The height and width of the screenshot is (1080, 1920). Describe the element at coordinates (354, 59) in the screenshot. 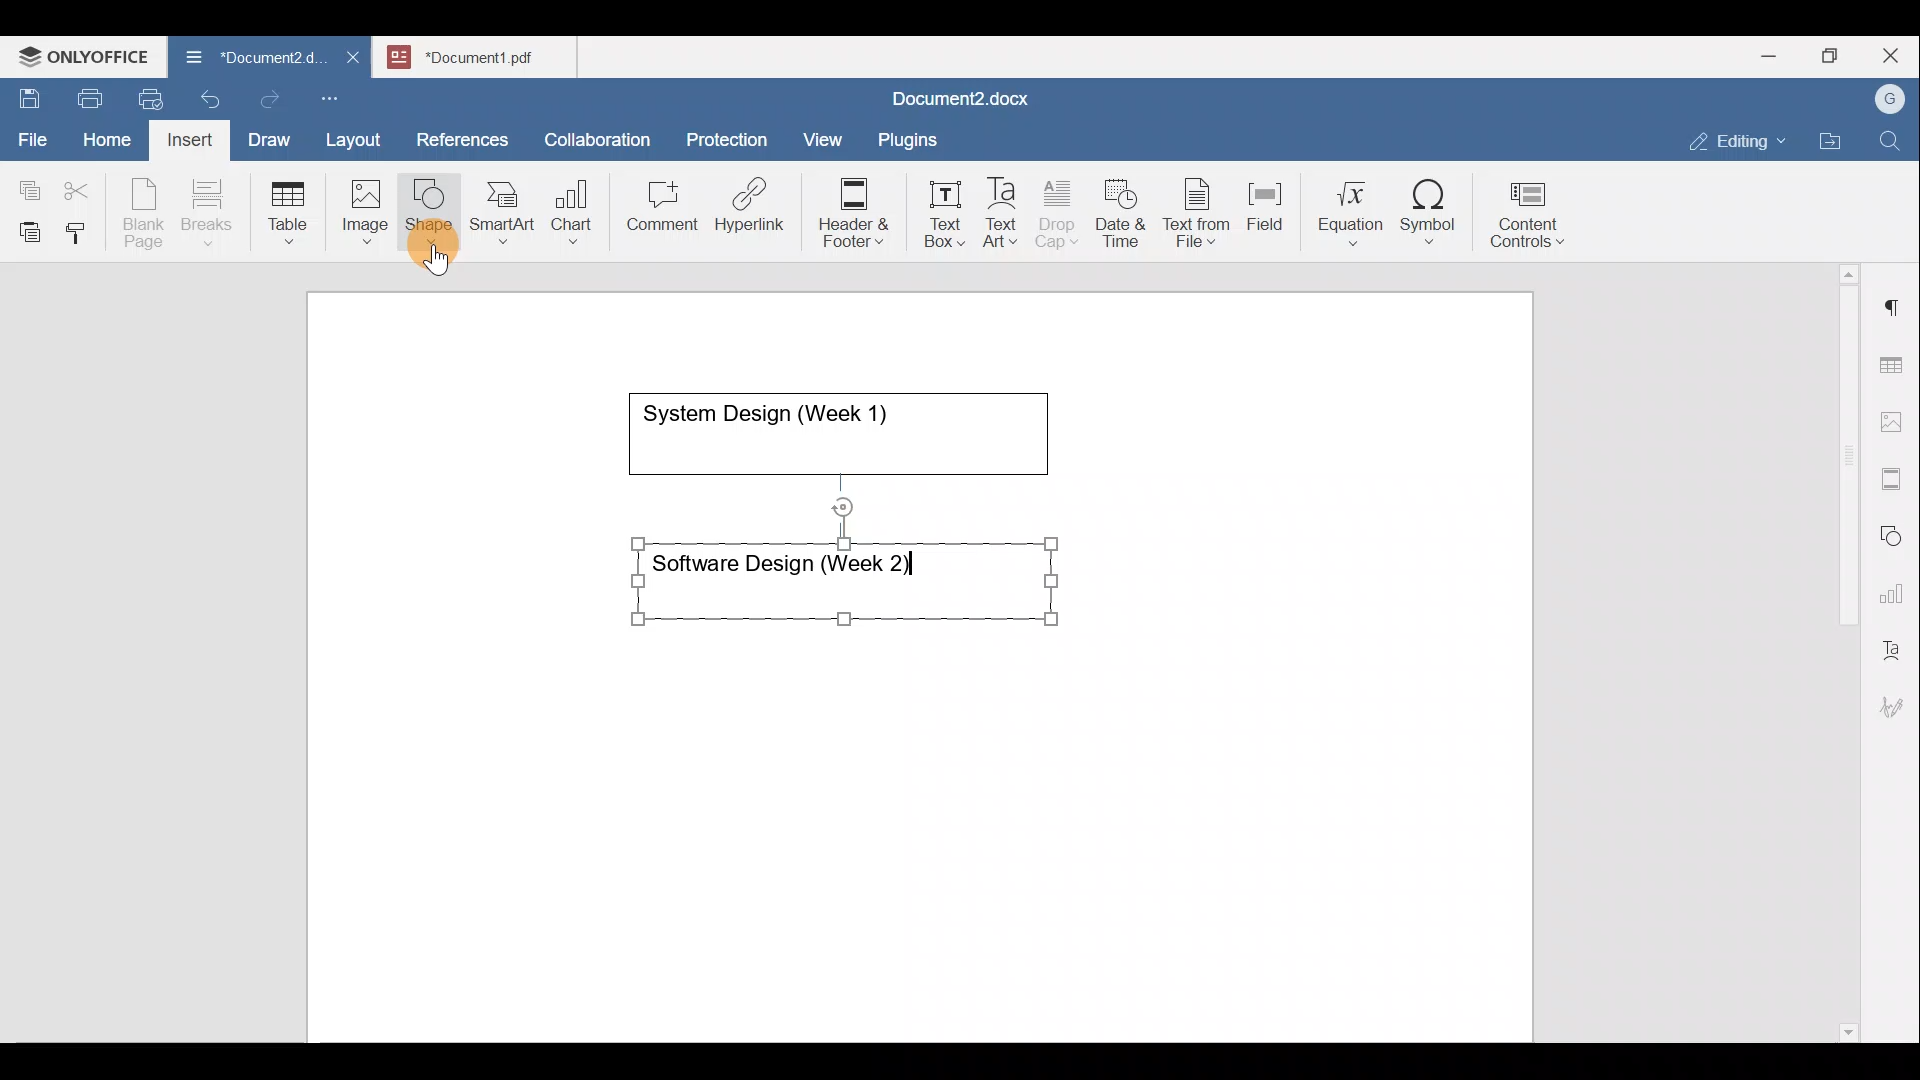

I see `Close document` at that location.